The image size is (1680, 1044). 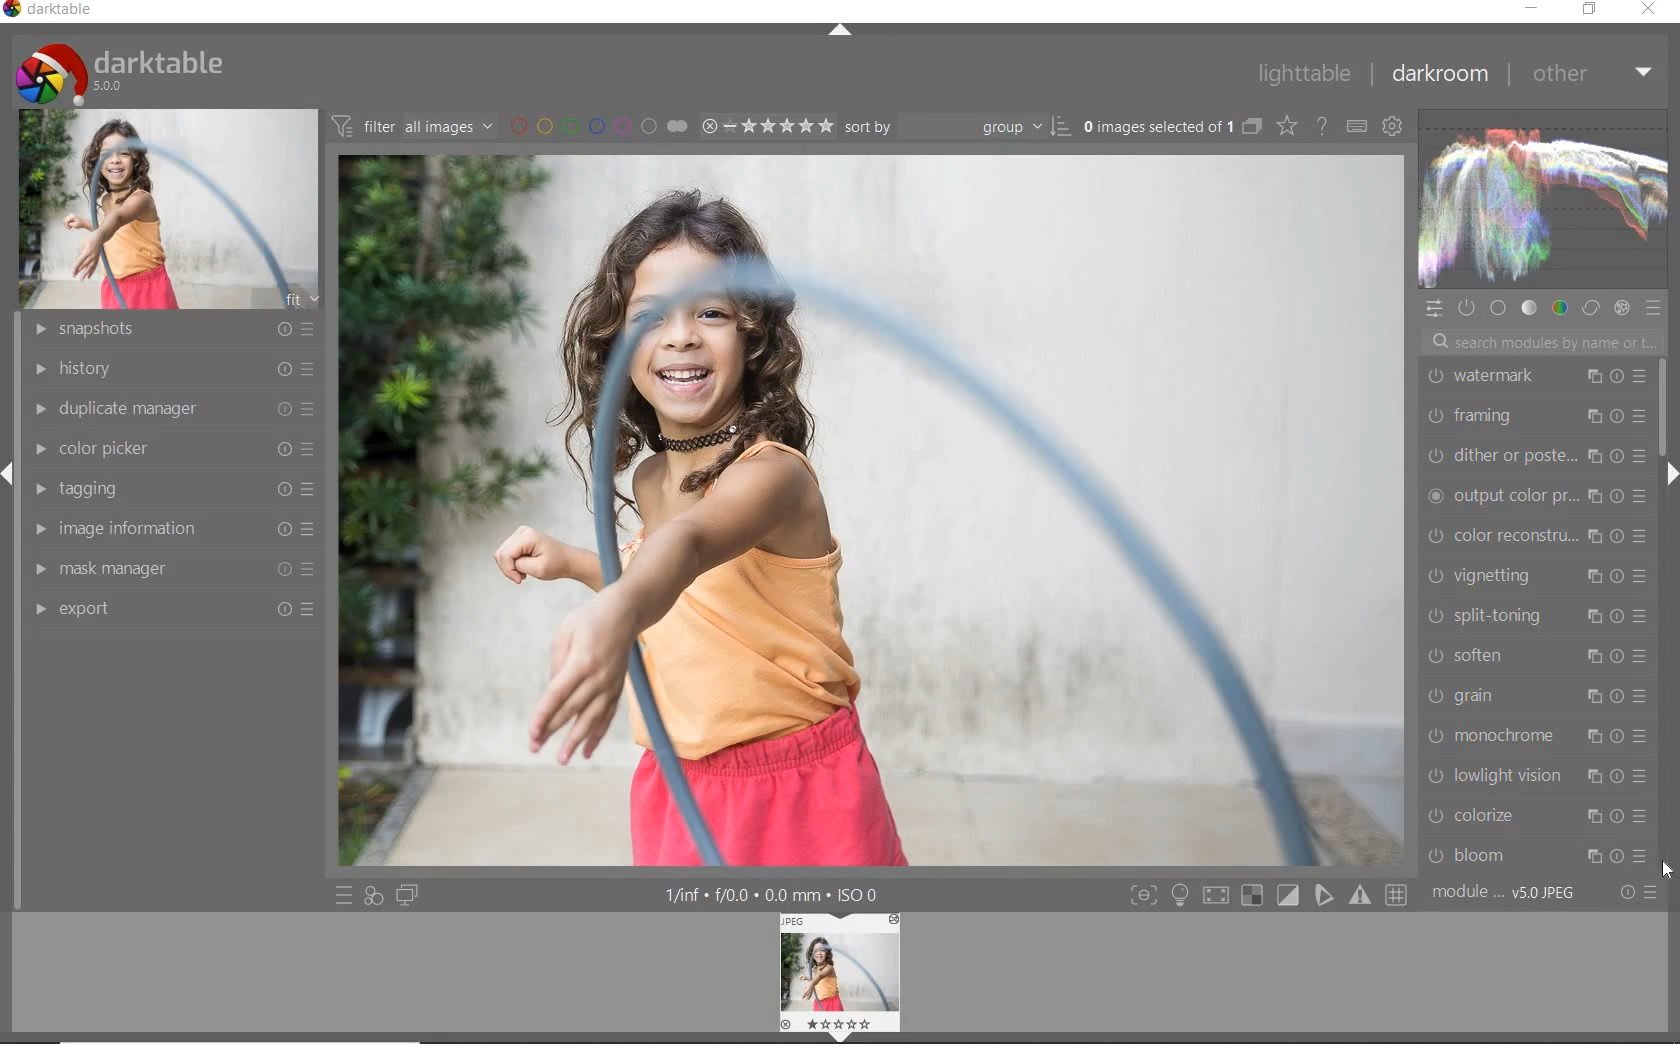 What do you see at coordinates (1500, 310) in the screenshot?
I see `base` at bounding box center [1500, 310].